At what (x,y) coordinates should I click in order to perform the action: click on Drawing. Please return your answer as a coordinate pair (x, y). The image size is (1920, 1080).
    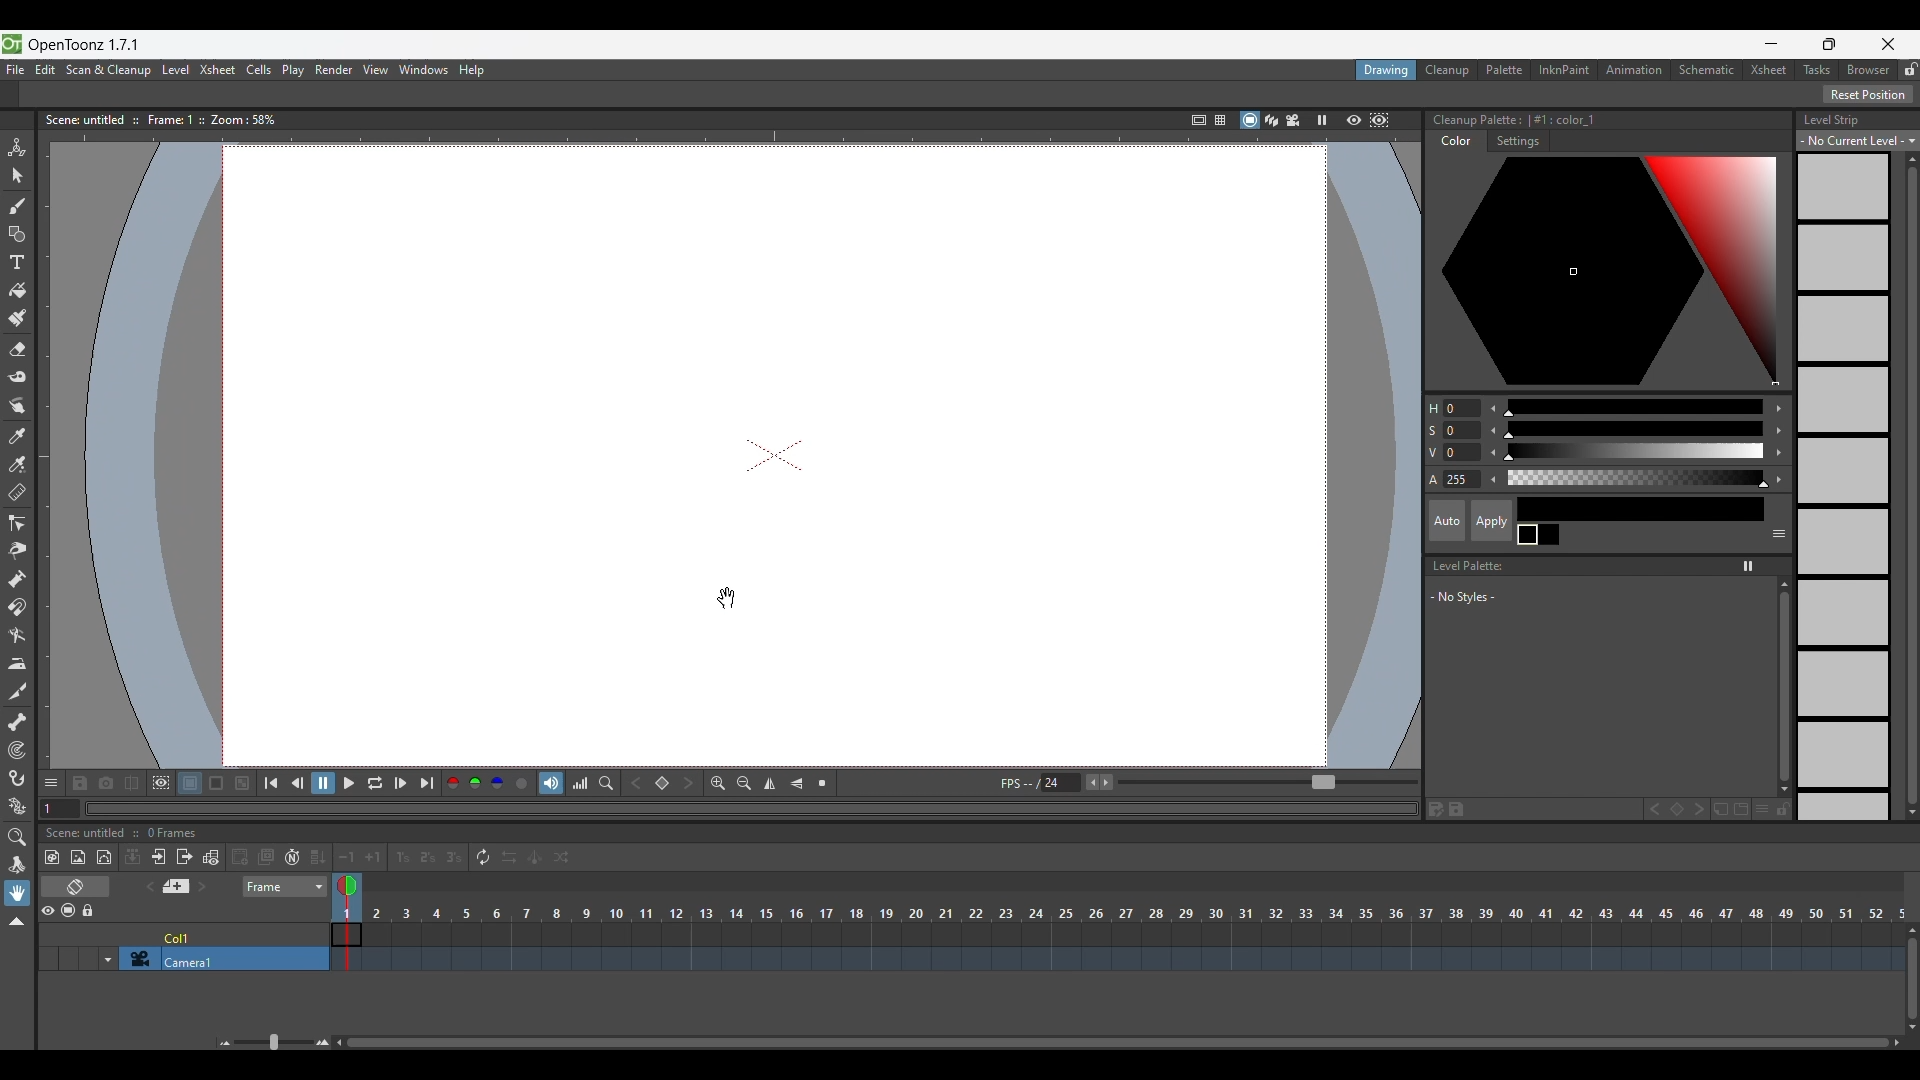
    Looking at the image, I should click on (1386, 70).